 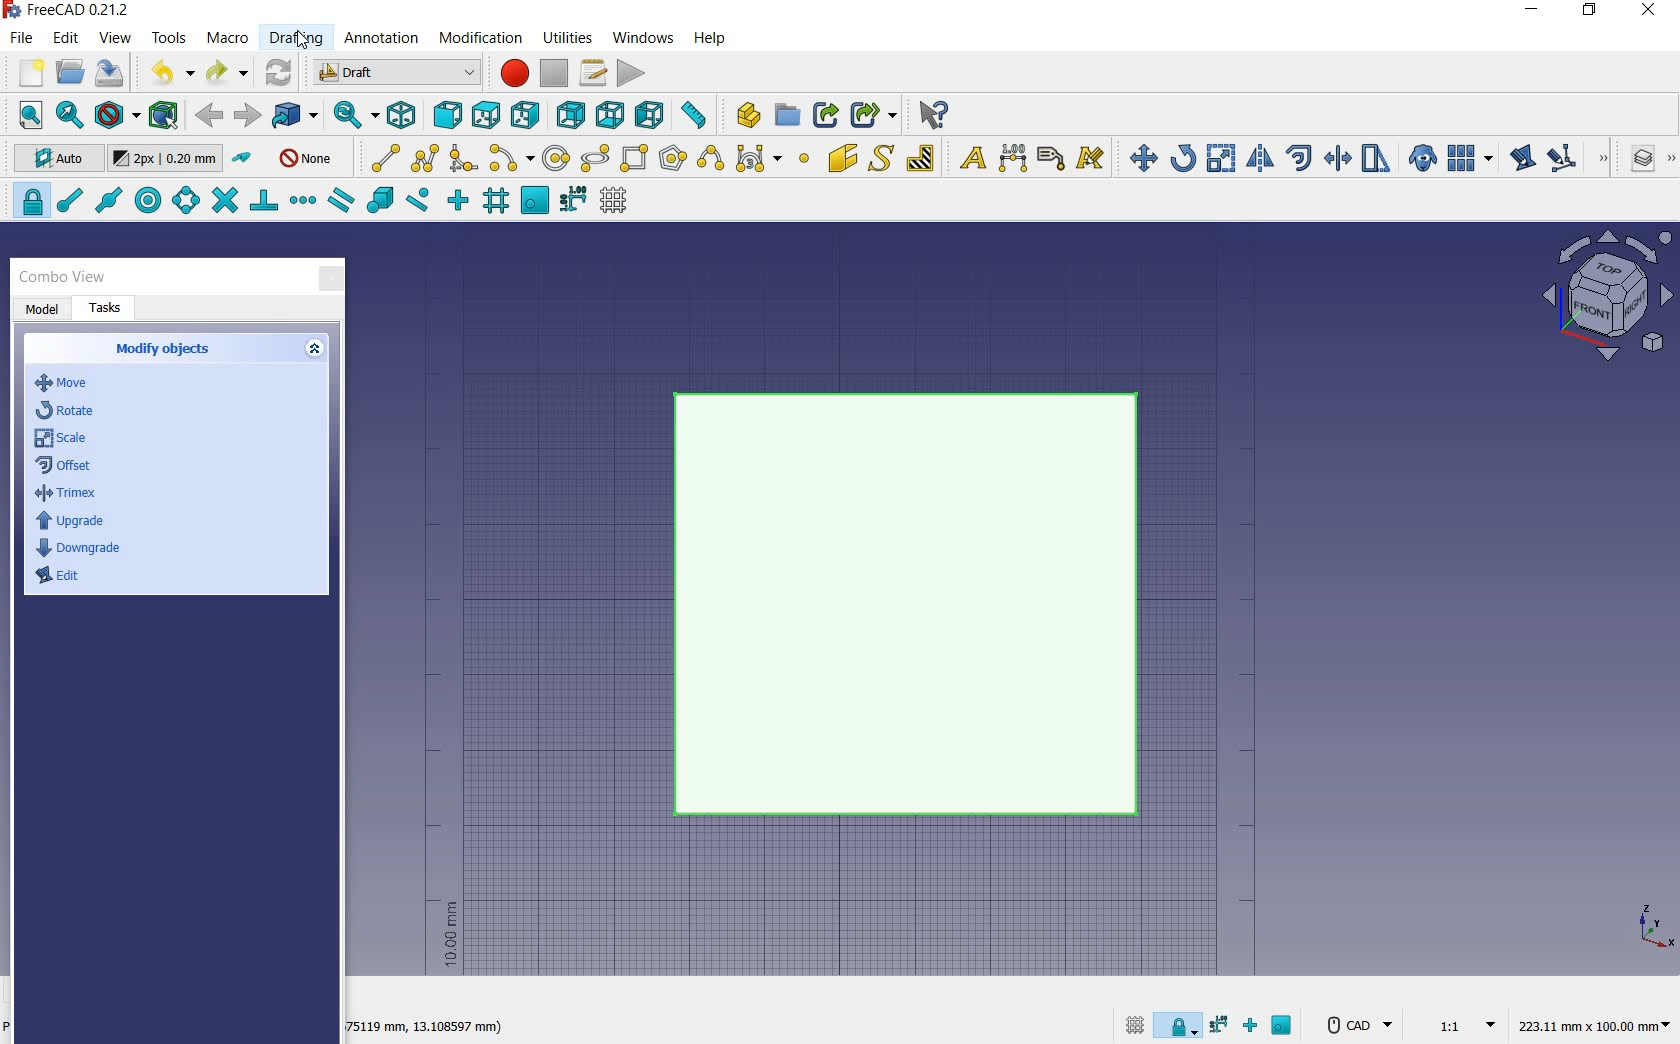 I want to click on create part, so click(x=744, y=114).